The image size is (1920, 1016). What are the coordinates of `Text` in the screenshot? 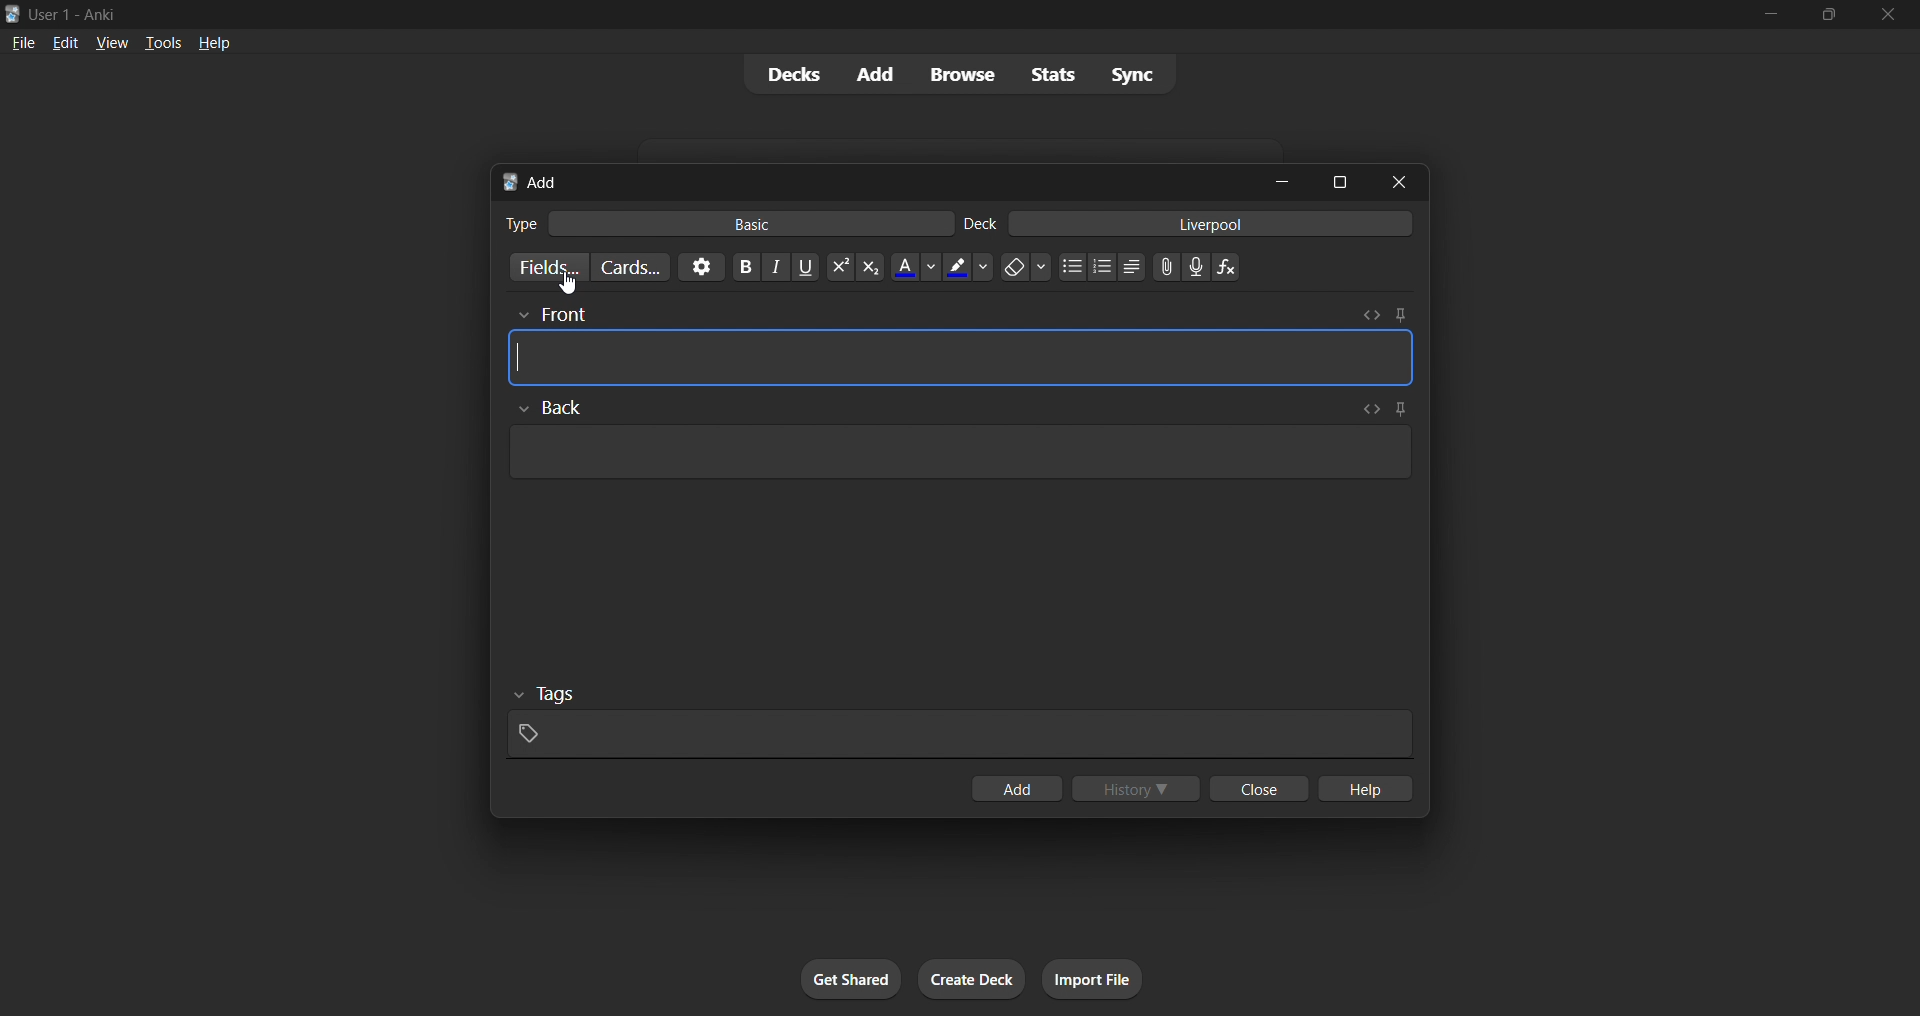 It's located at (520, 224).